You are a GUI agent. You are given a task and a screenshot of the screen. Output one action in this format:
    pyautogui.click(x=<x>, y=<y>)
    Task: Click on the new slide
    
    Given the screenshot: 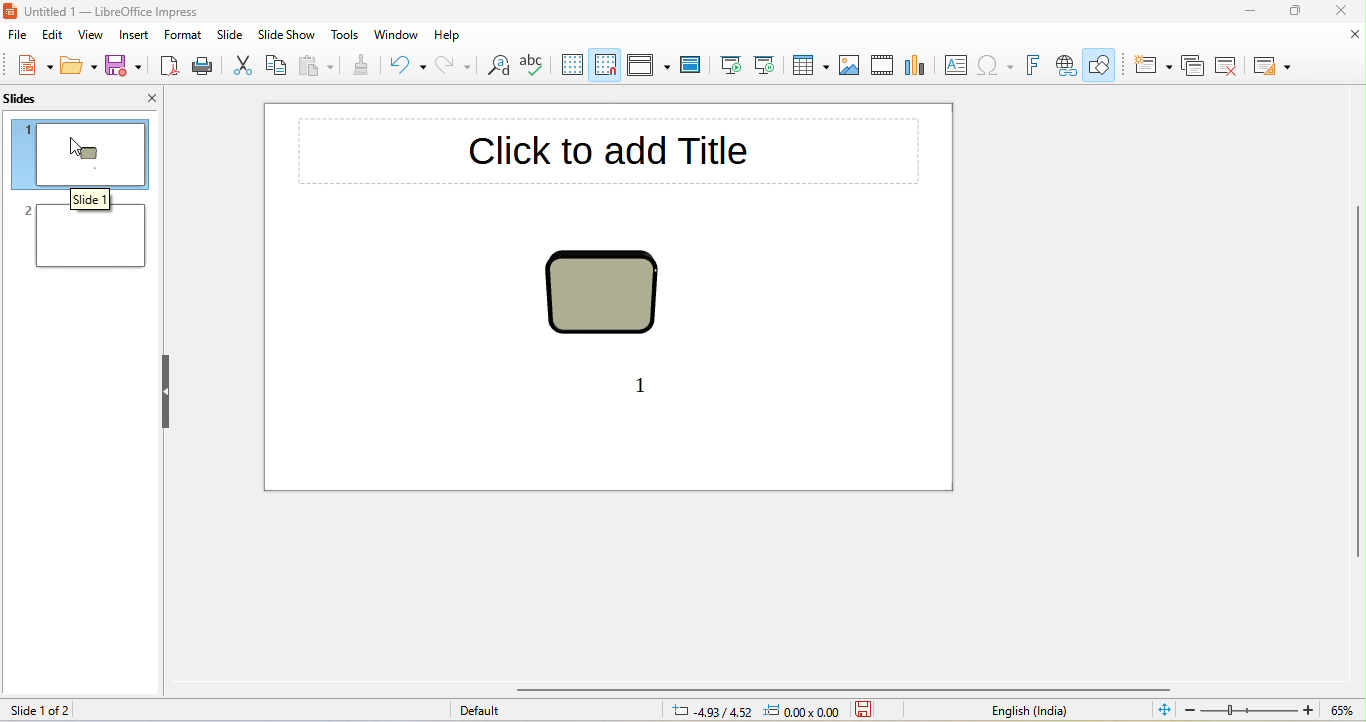 What is the action you would take?
    pyautogui.click(x=1151, y=64)
    